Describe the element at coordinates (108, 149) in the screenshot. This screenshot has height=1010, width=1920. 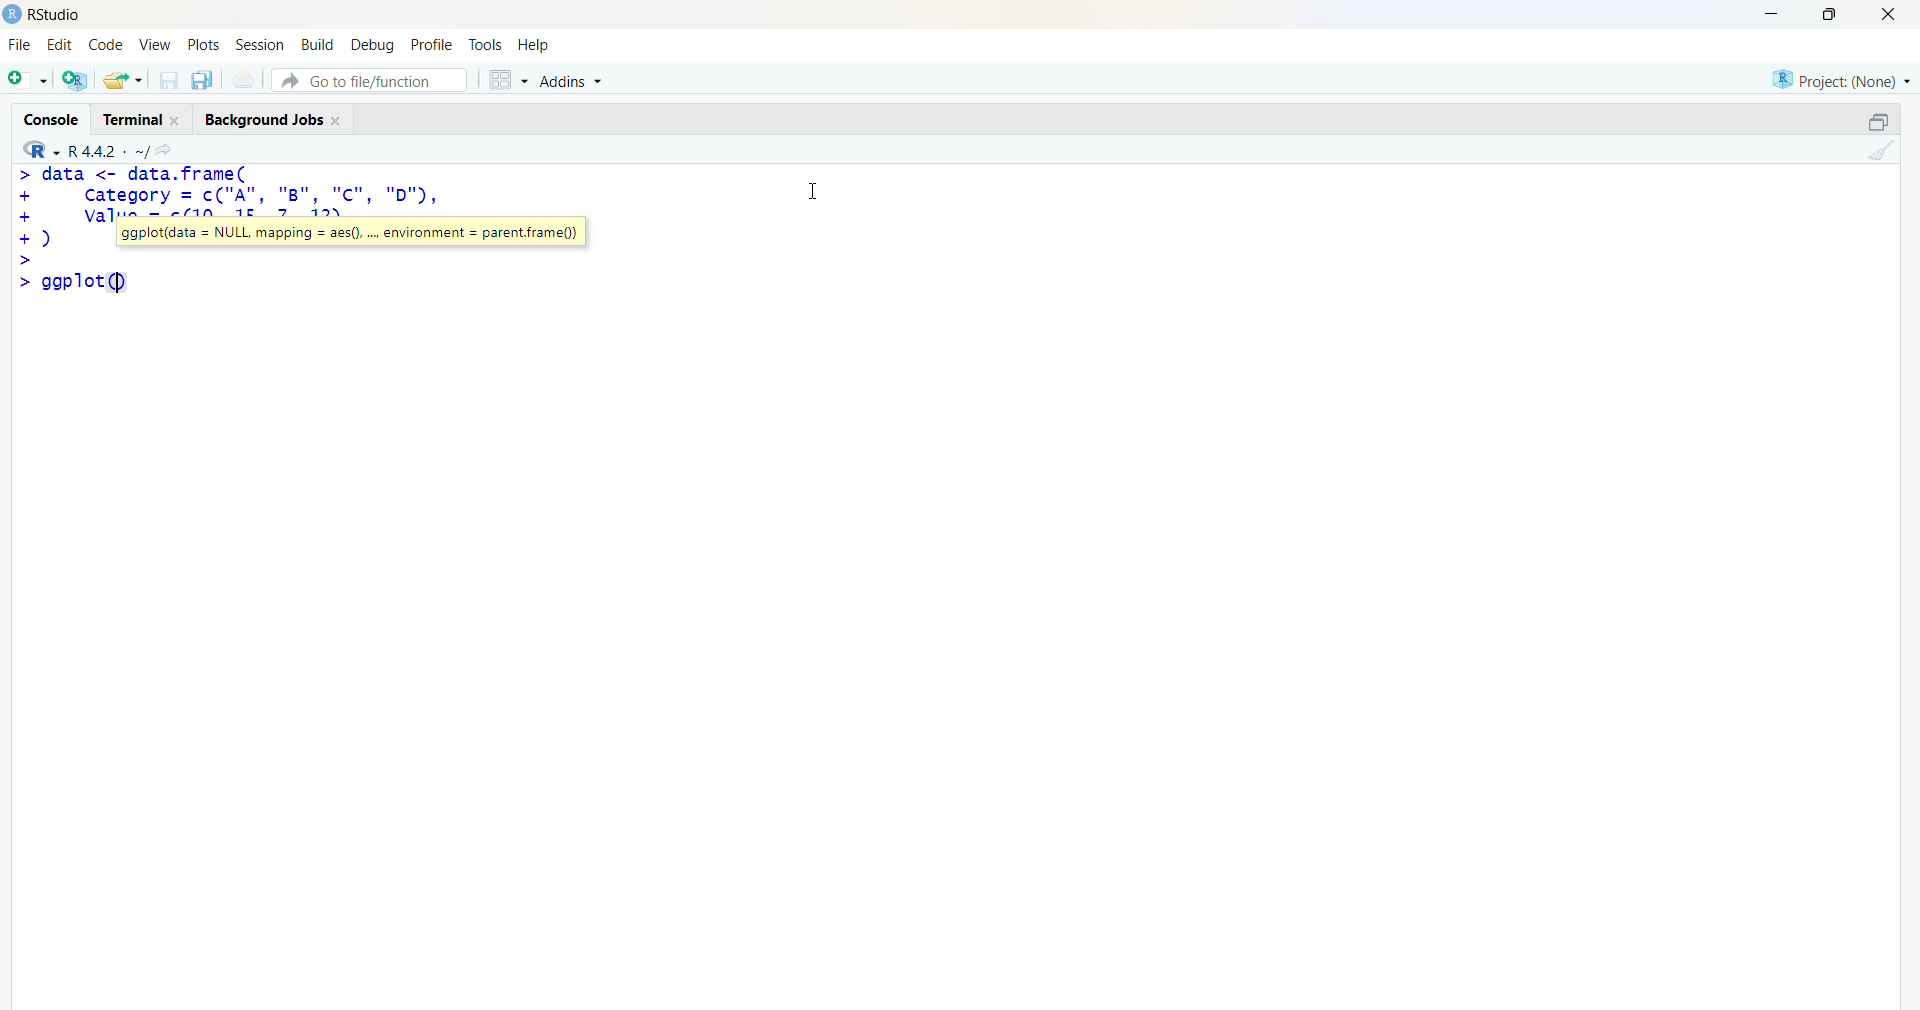
I see ` R language version - R 4.4.2` at that location.